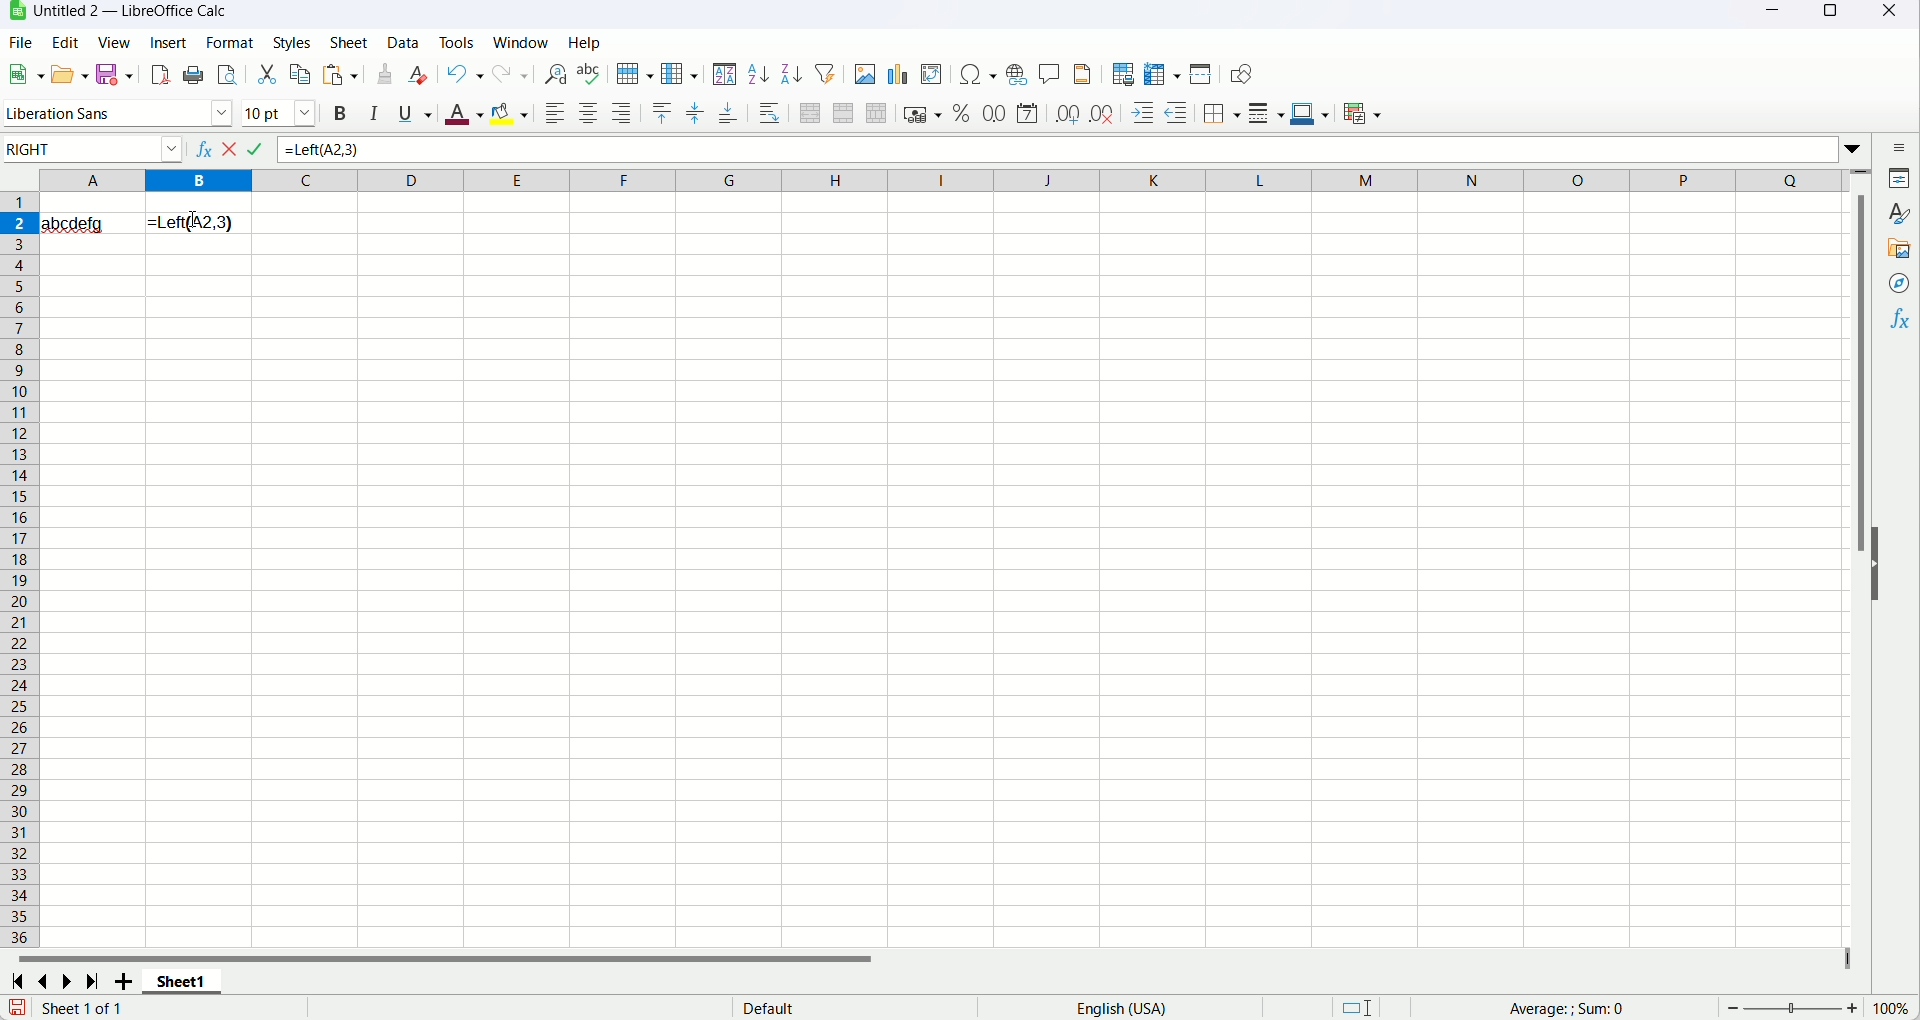  What do you see at coordinates (897, 75) in the screenshot?
I see `insert chart` at bounding box center [897, 75].